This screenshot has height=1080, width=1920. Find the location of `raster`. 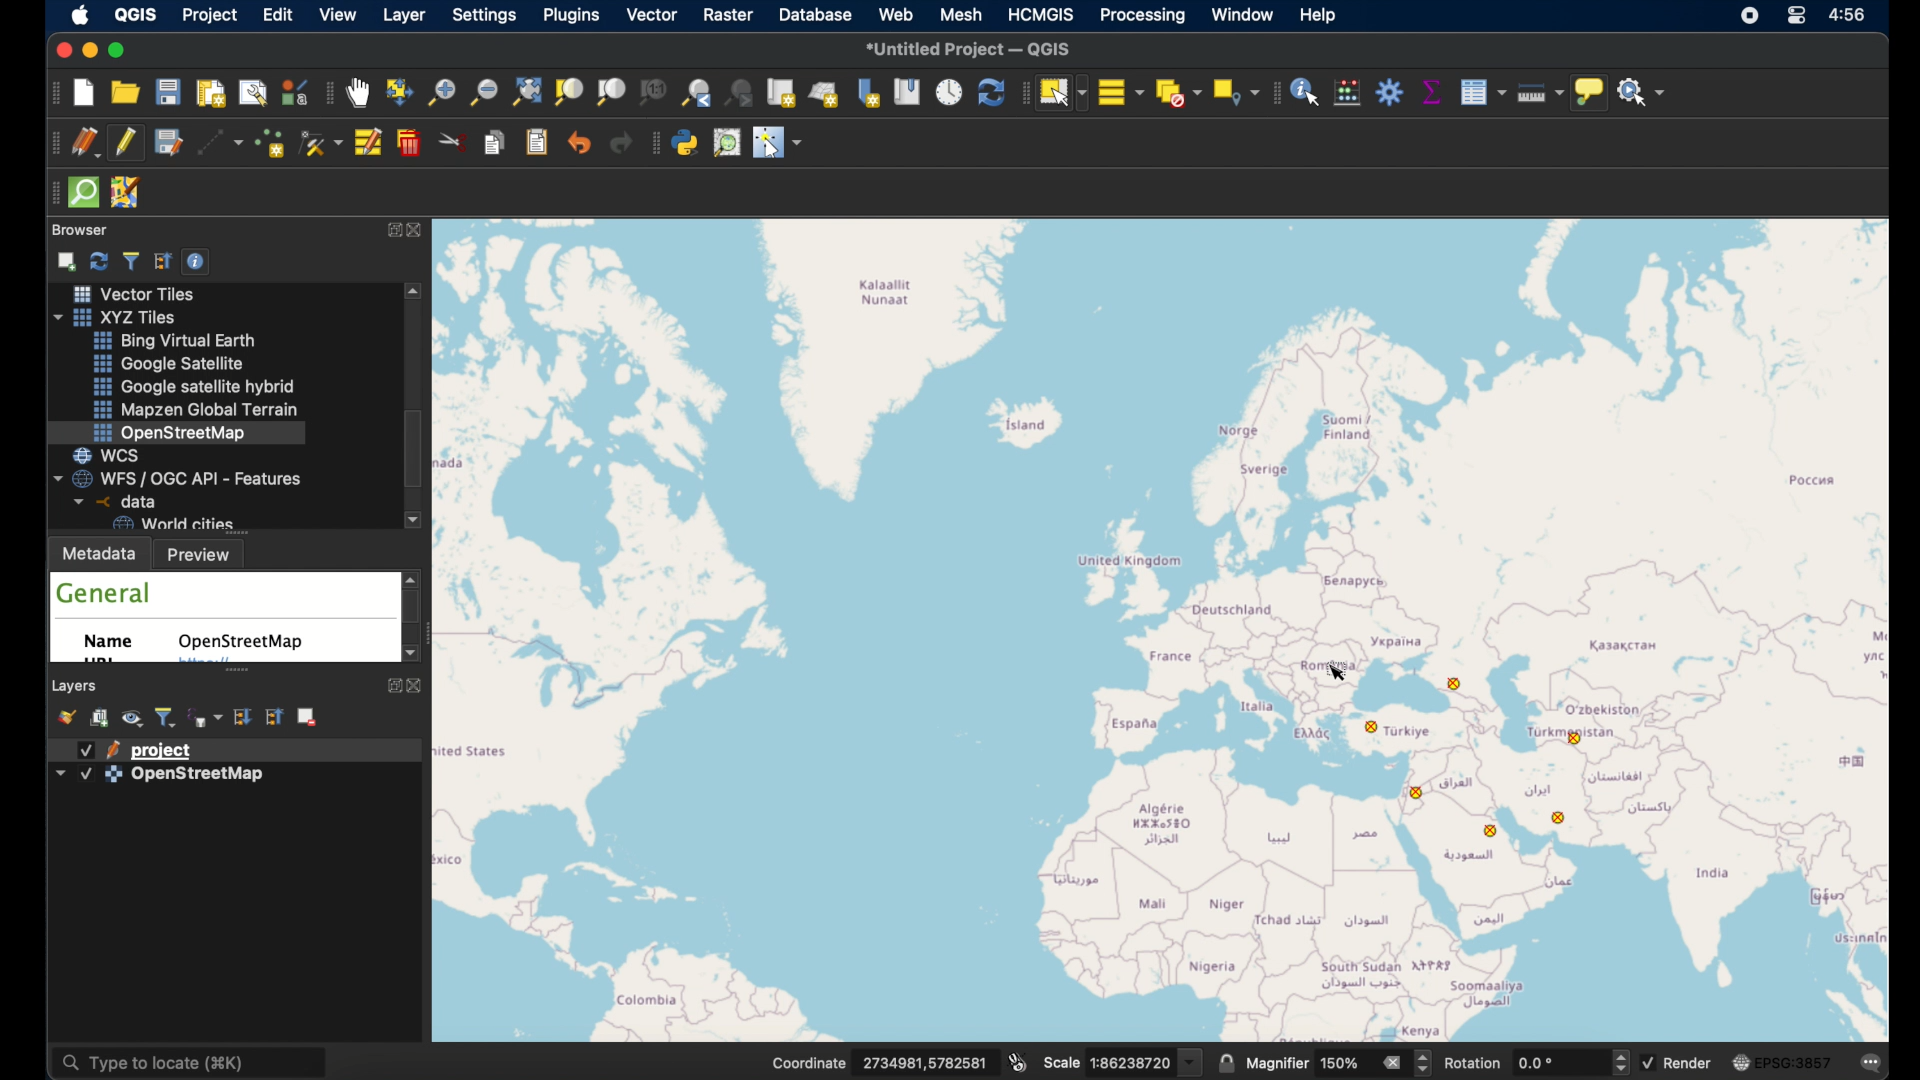

raster is located at coordinates (729, 14).